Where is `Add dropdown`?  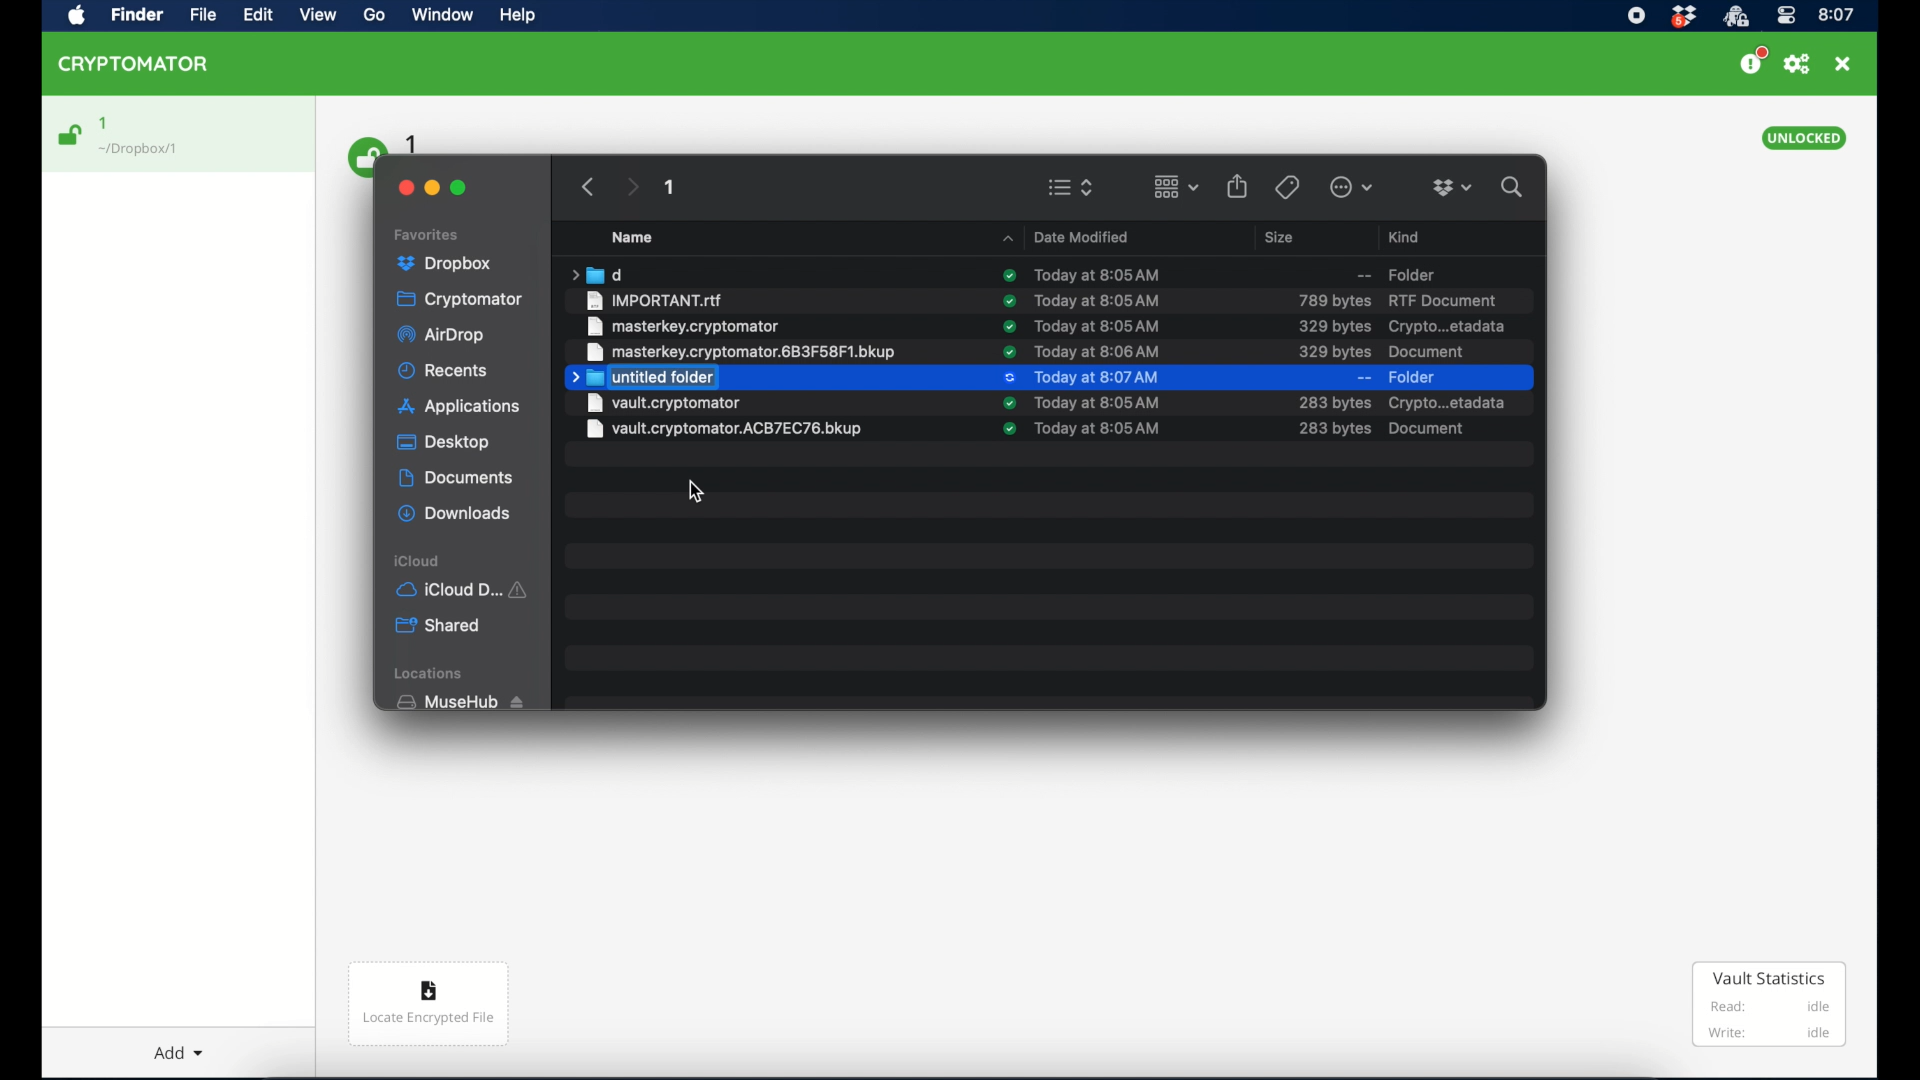
Add dropdown is located at coordinates (183, 1045).